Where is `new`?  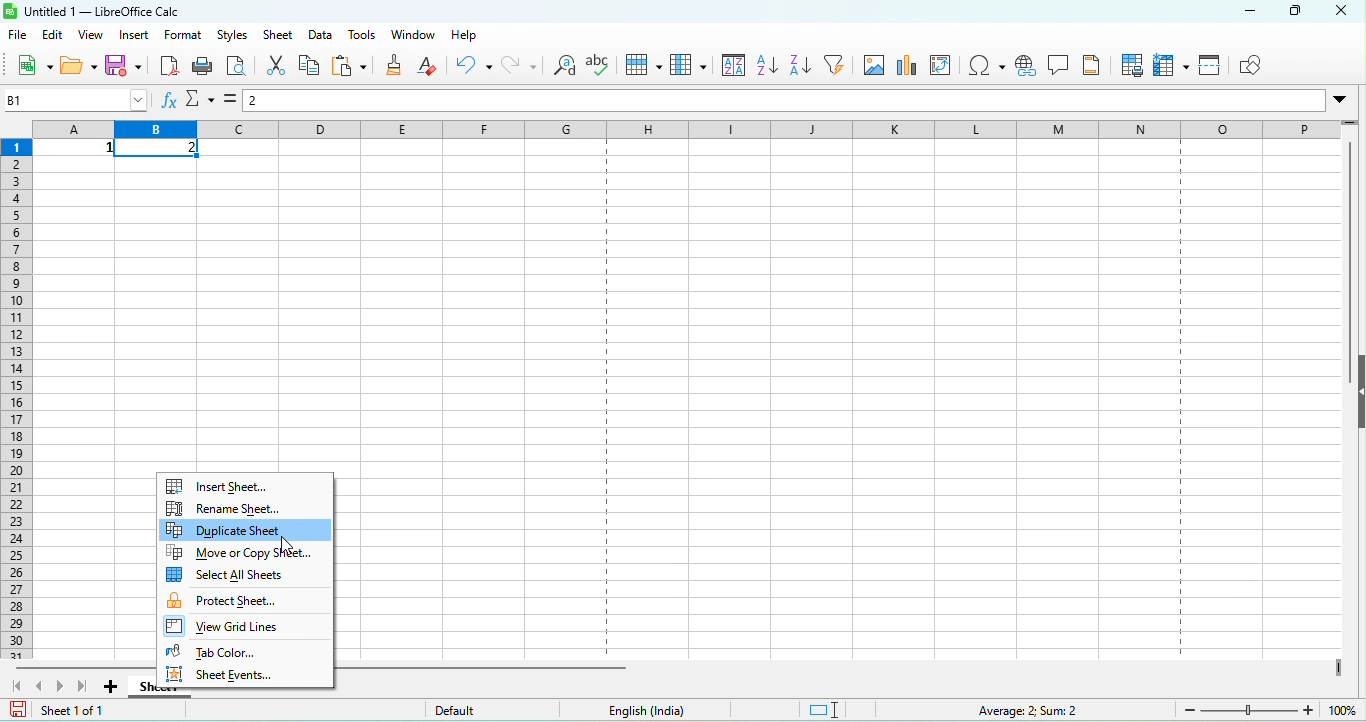
new is located at coordinates (30, 64).